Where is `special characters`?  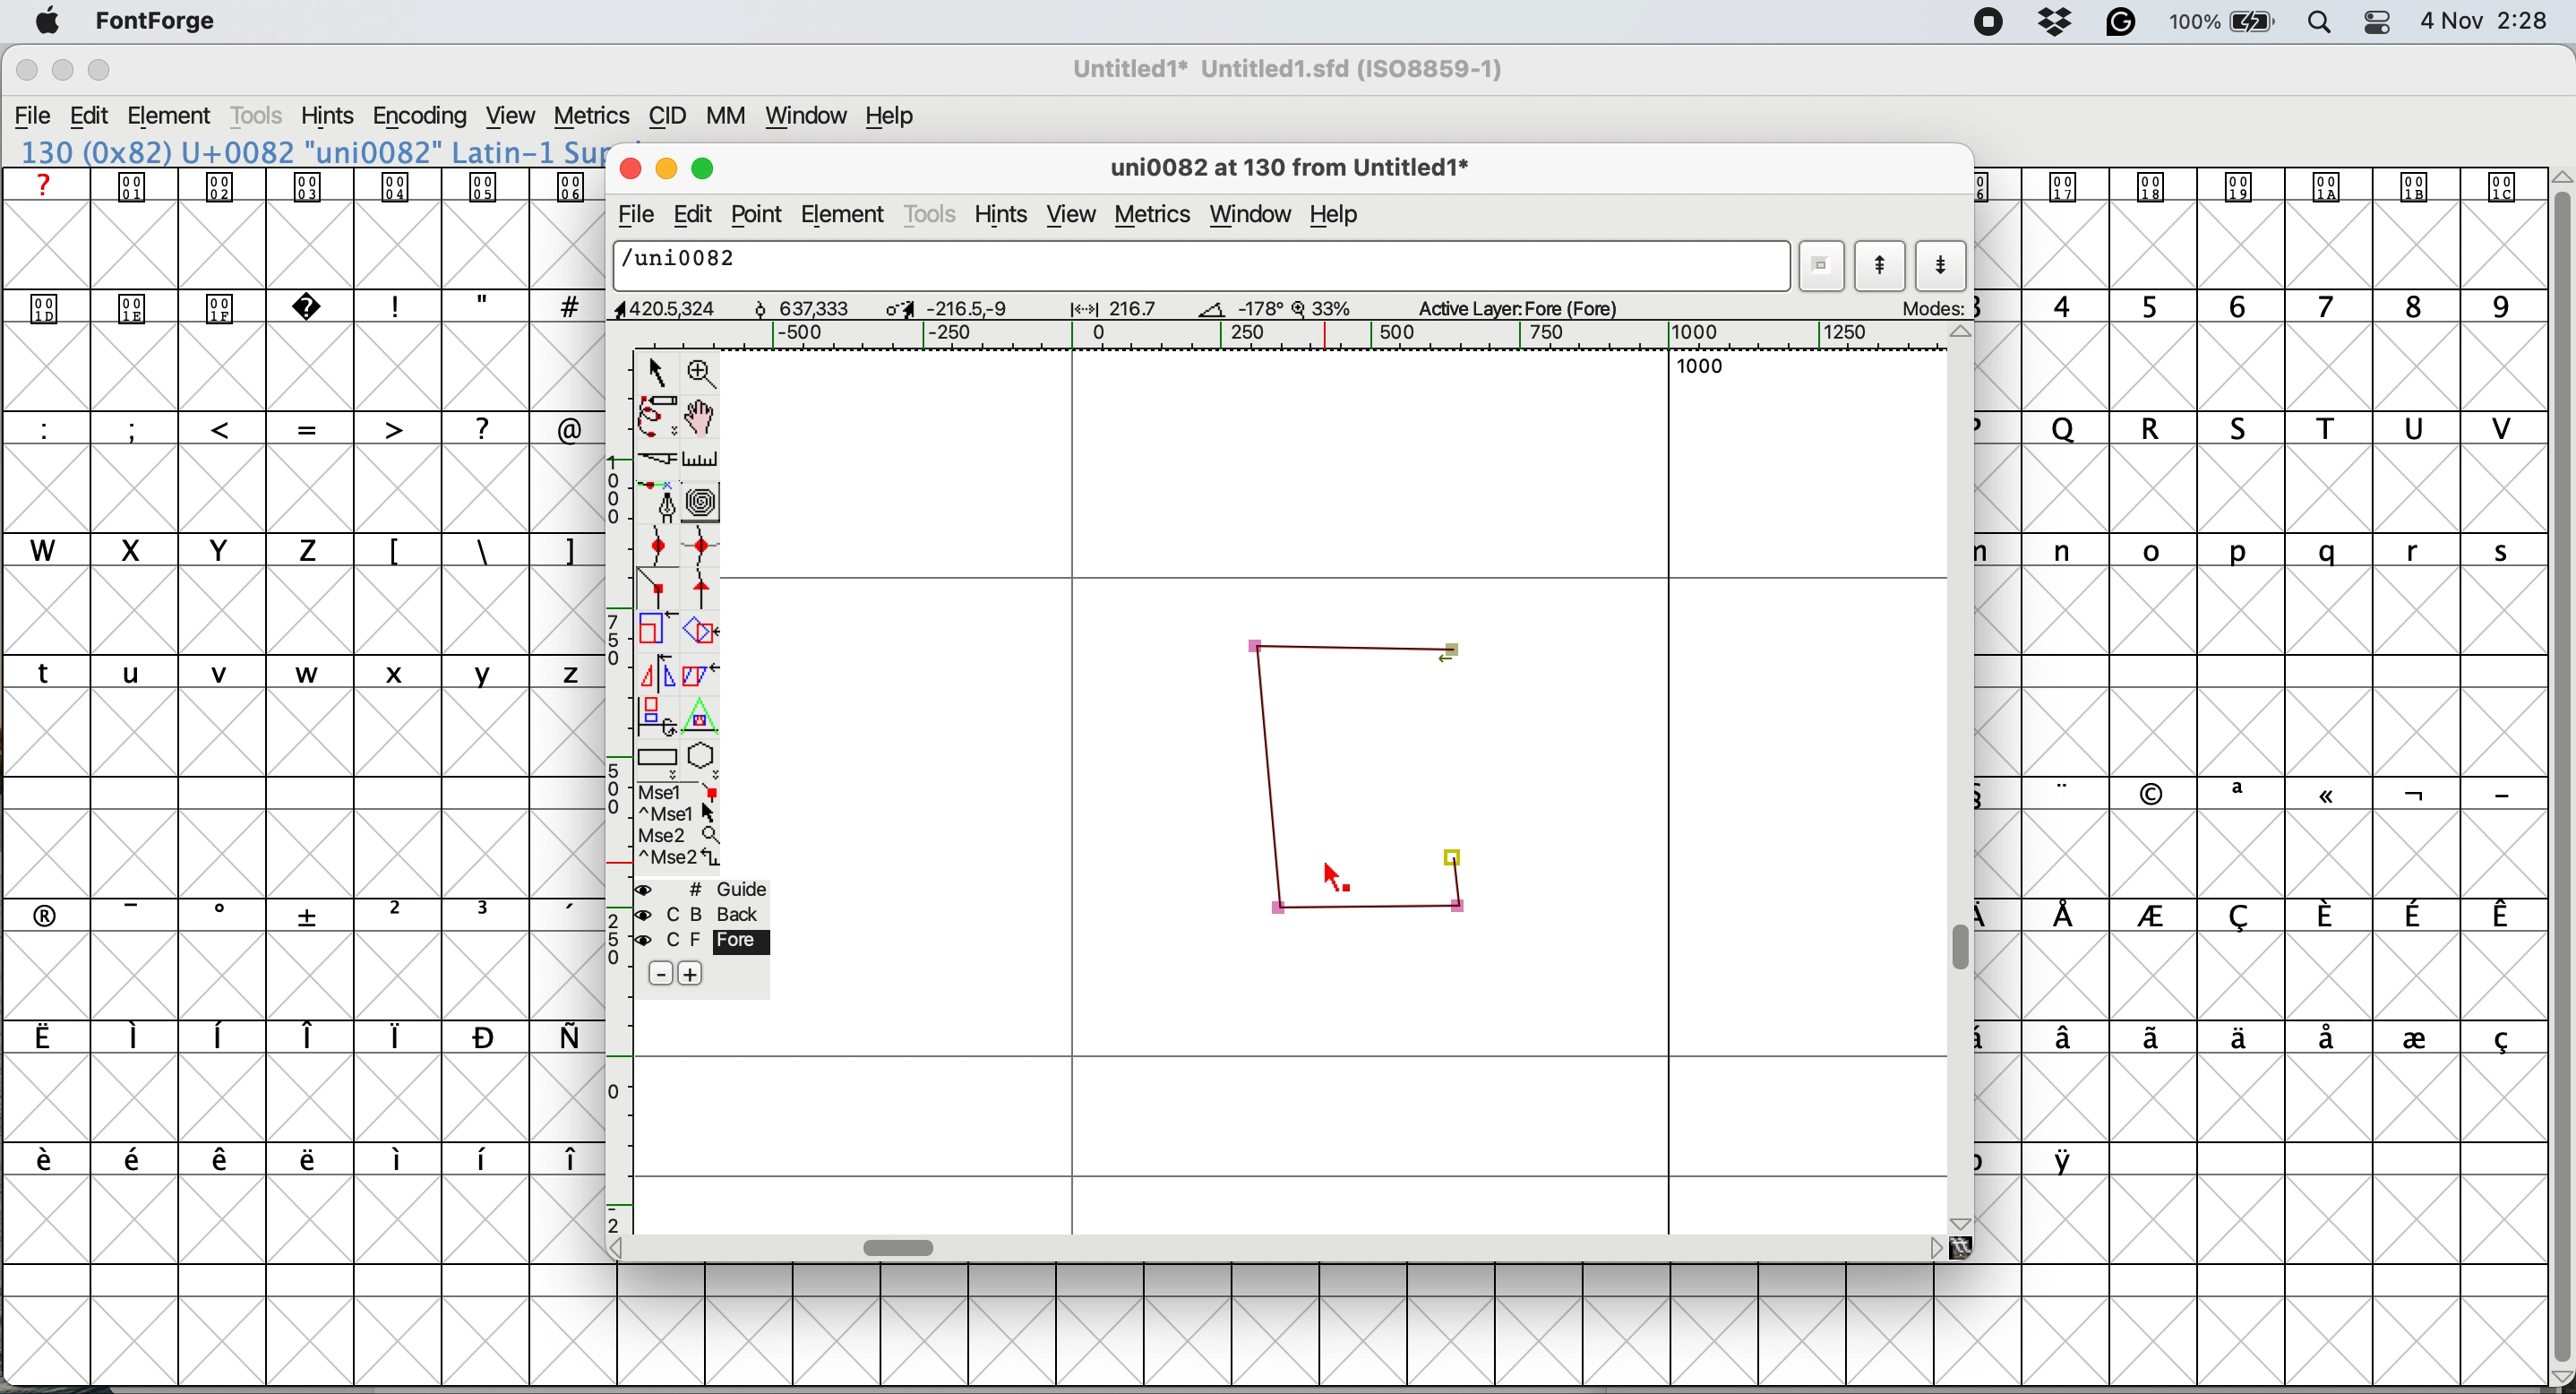 special characters is located at coordinates (303, 427).